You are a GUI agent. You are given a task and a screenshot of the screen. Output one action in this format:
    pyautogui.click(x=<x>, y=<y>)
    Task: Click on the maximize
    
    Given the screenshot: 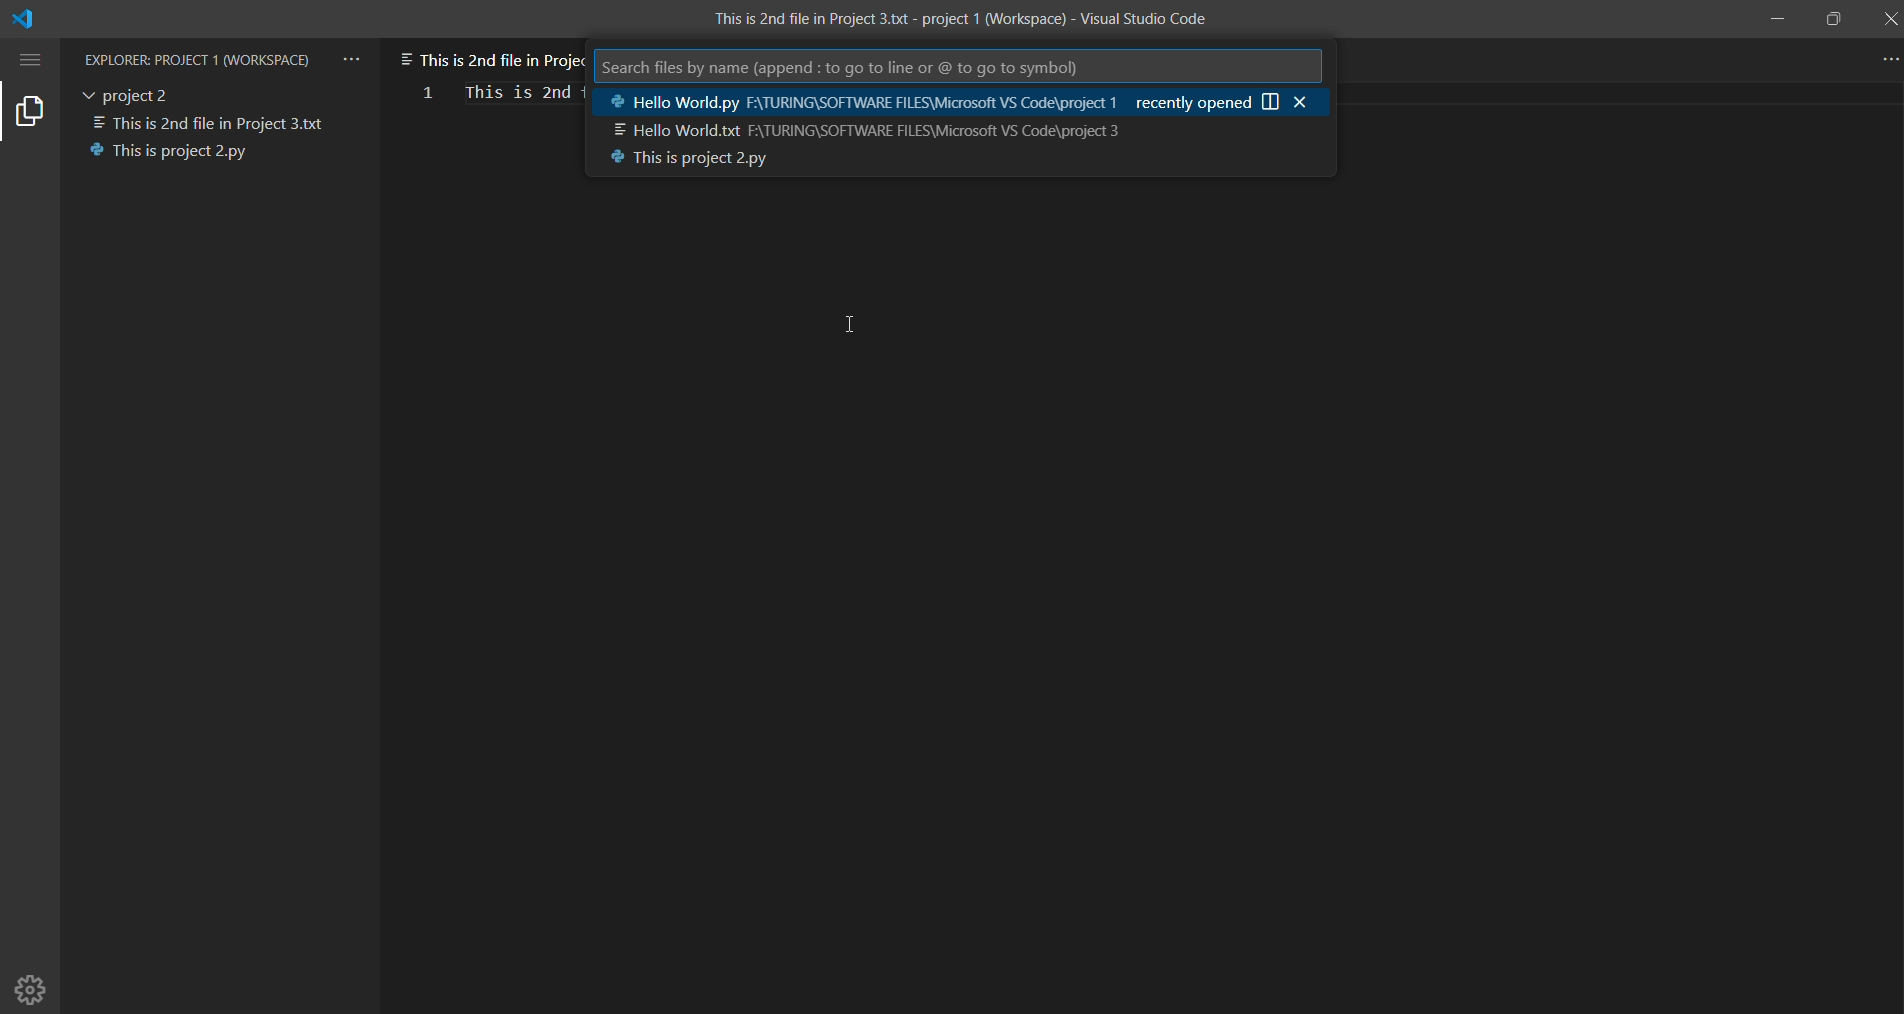 What is the action you would take?
    pyautogui.click(x=1832, y=15)
    